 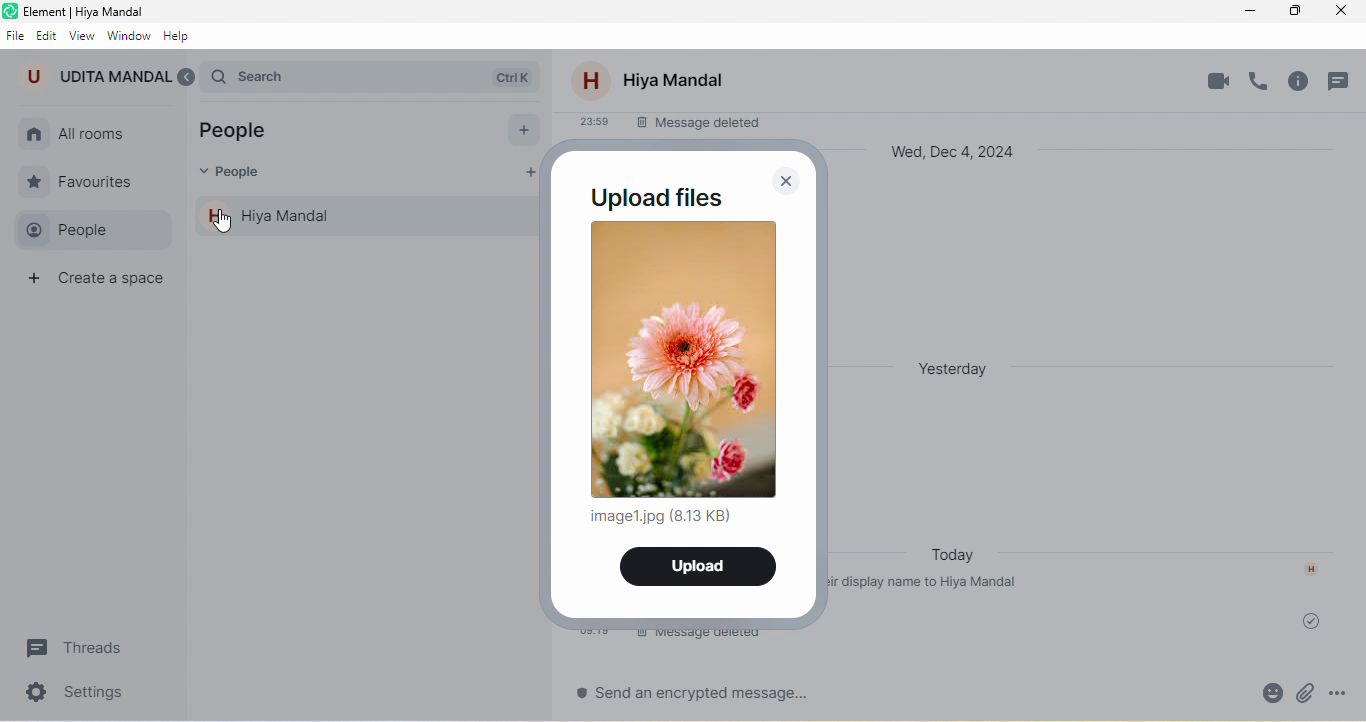 What do you see at coordinates (697, 125) in the screenshot?
I see `Message deleted` at bounding box center [697, 125].